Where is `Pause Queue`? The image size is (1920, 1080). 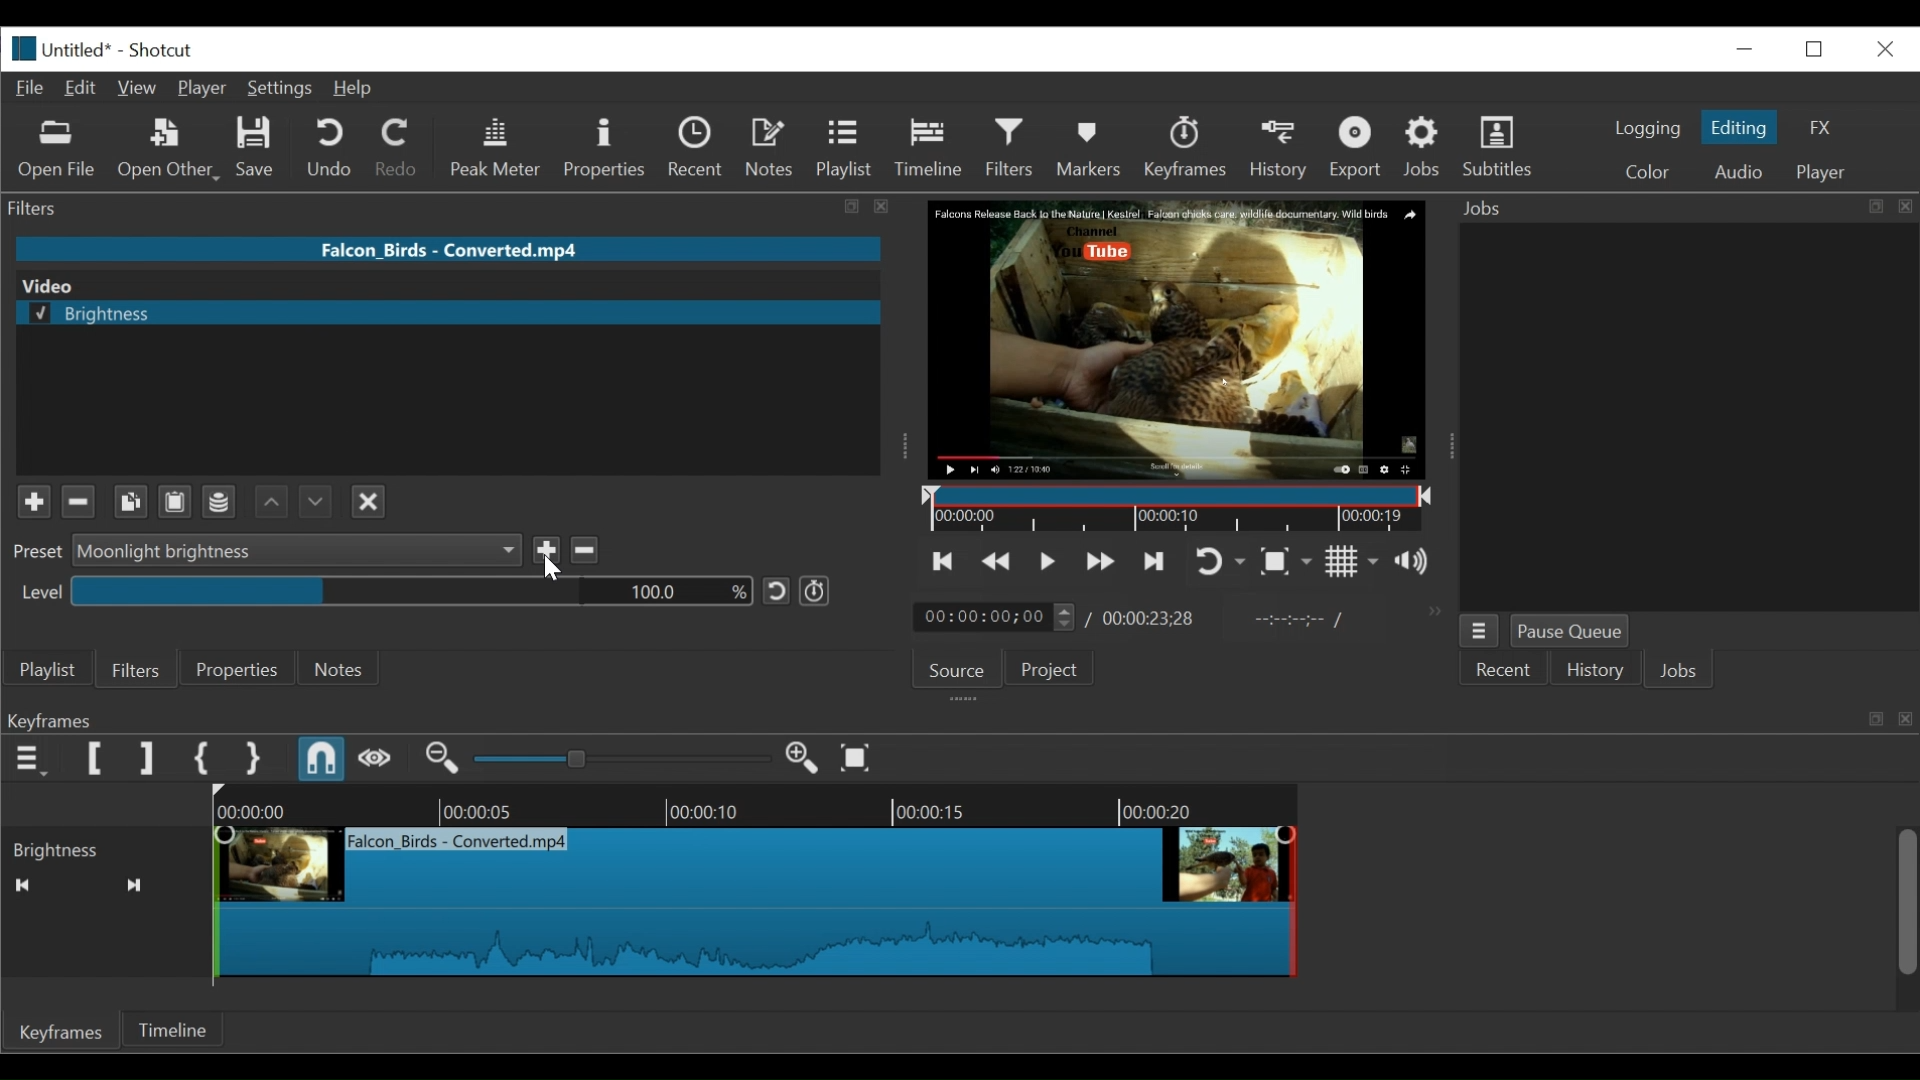 Pause Queue is located at coordinates (1569, 632).